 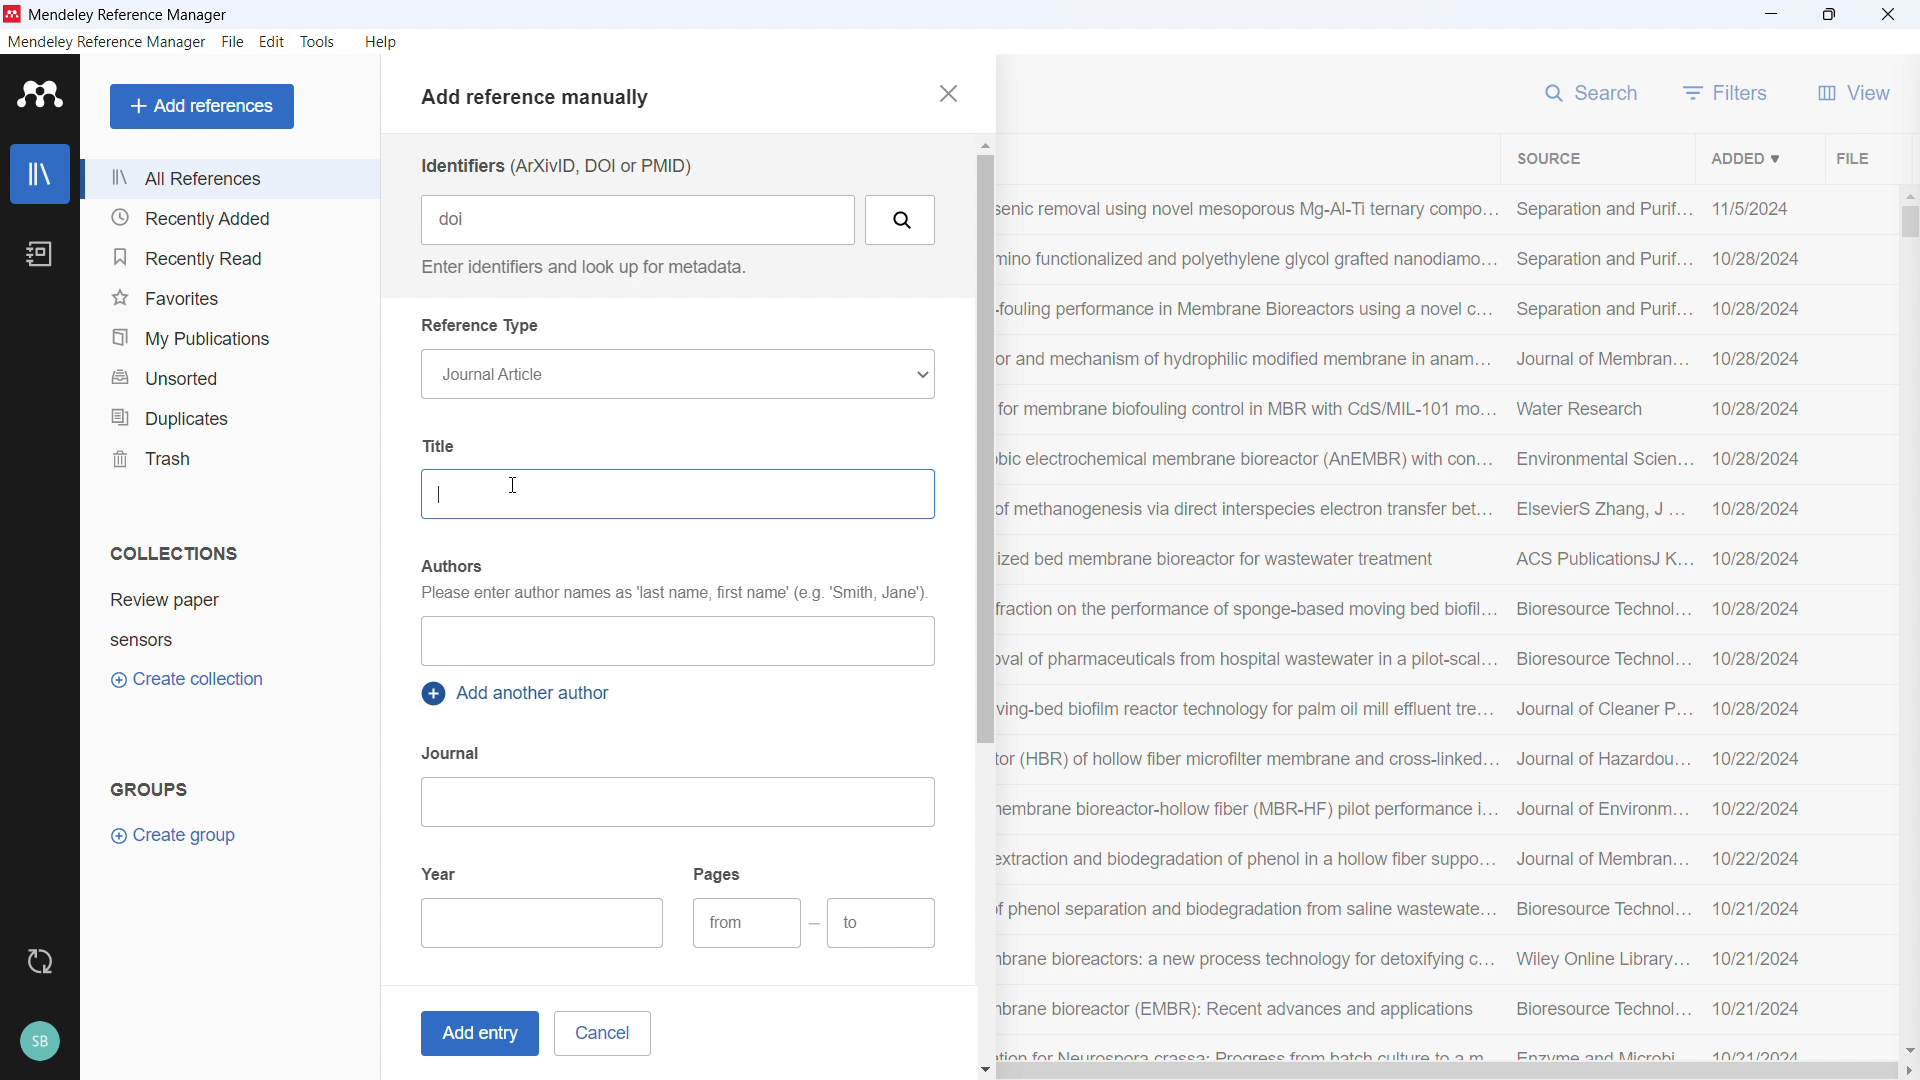 I want to click on Profile , so click(x=39, y=1042).